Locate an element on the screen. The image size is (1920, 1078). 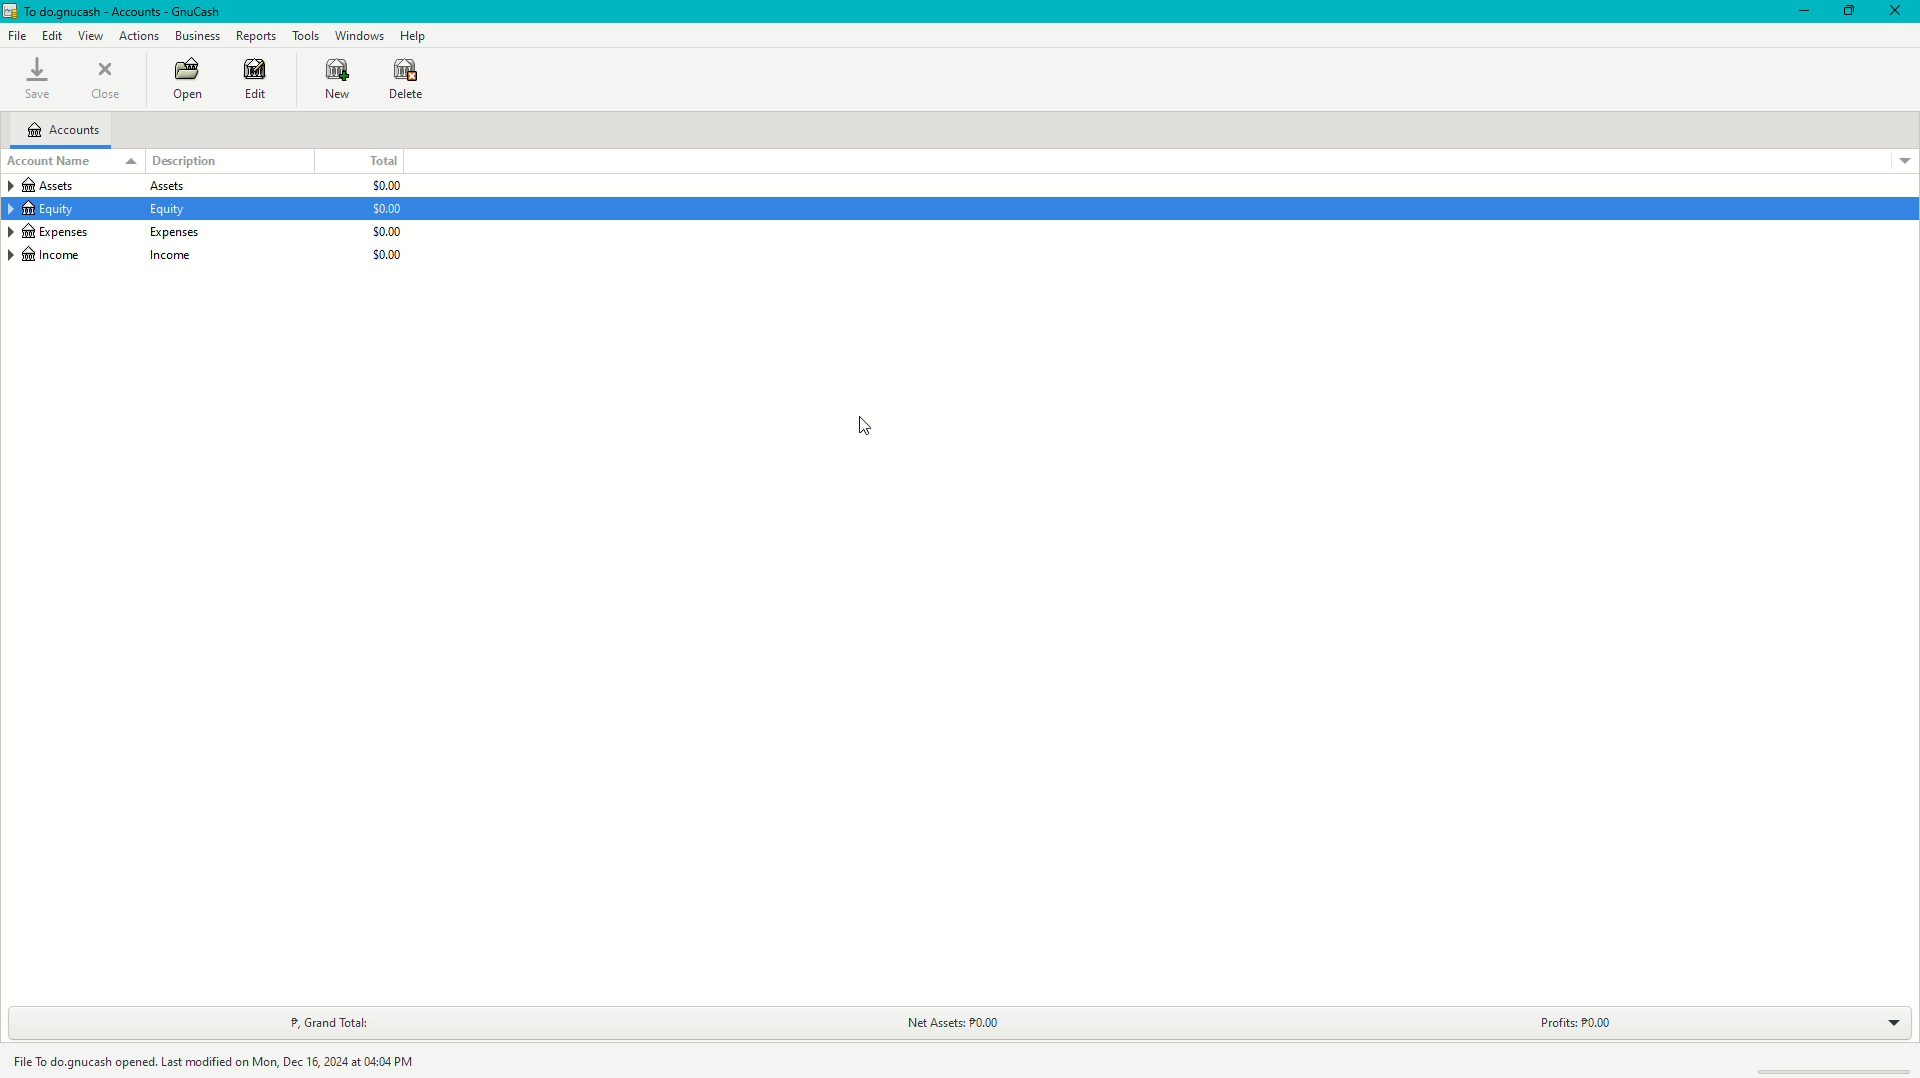
Drop down is located at coordinates (1901, 160).